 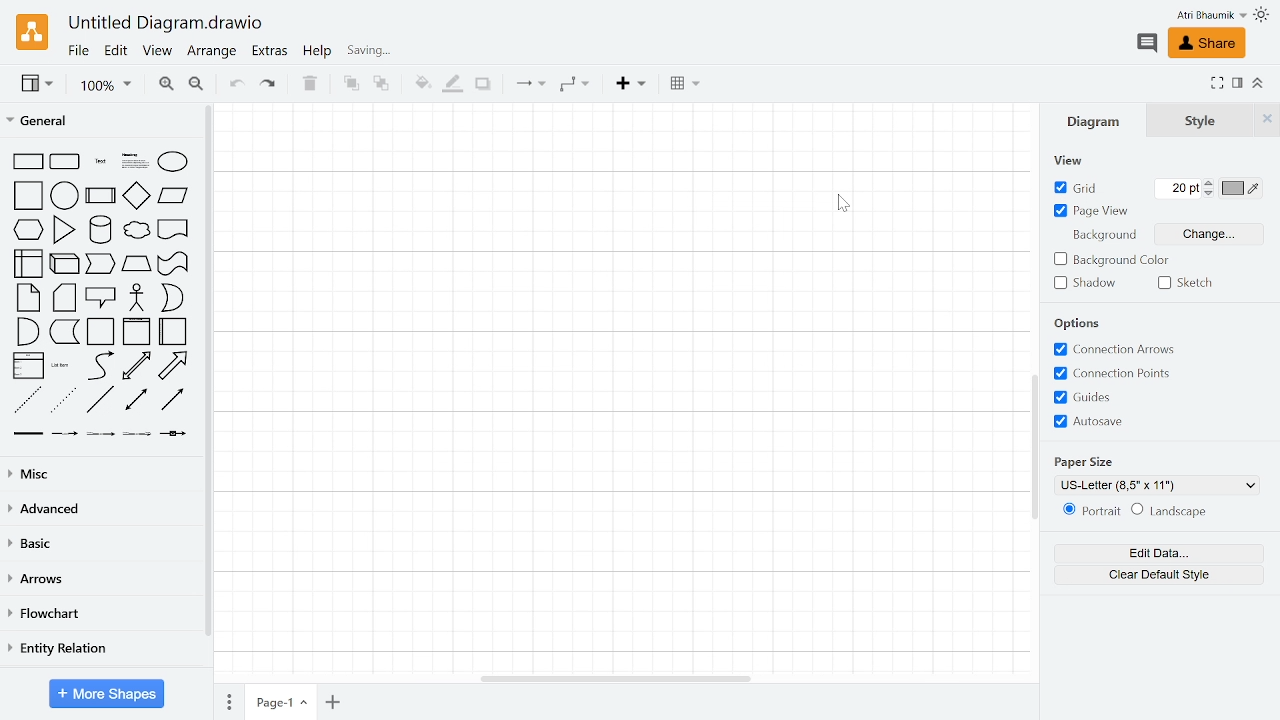 I want to click on Misc, so click(x=102, y=473).